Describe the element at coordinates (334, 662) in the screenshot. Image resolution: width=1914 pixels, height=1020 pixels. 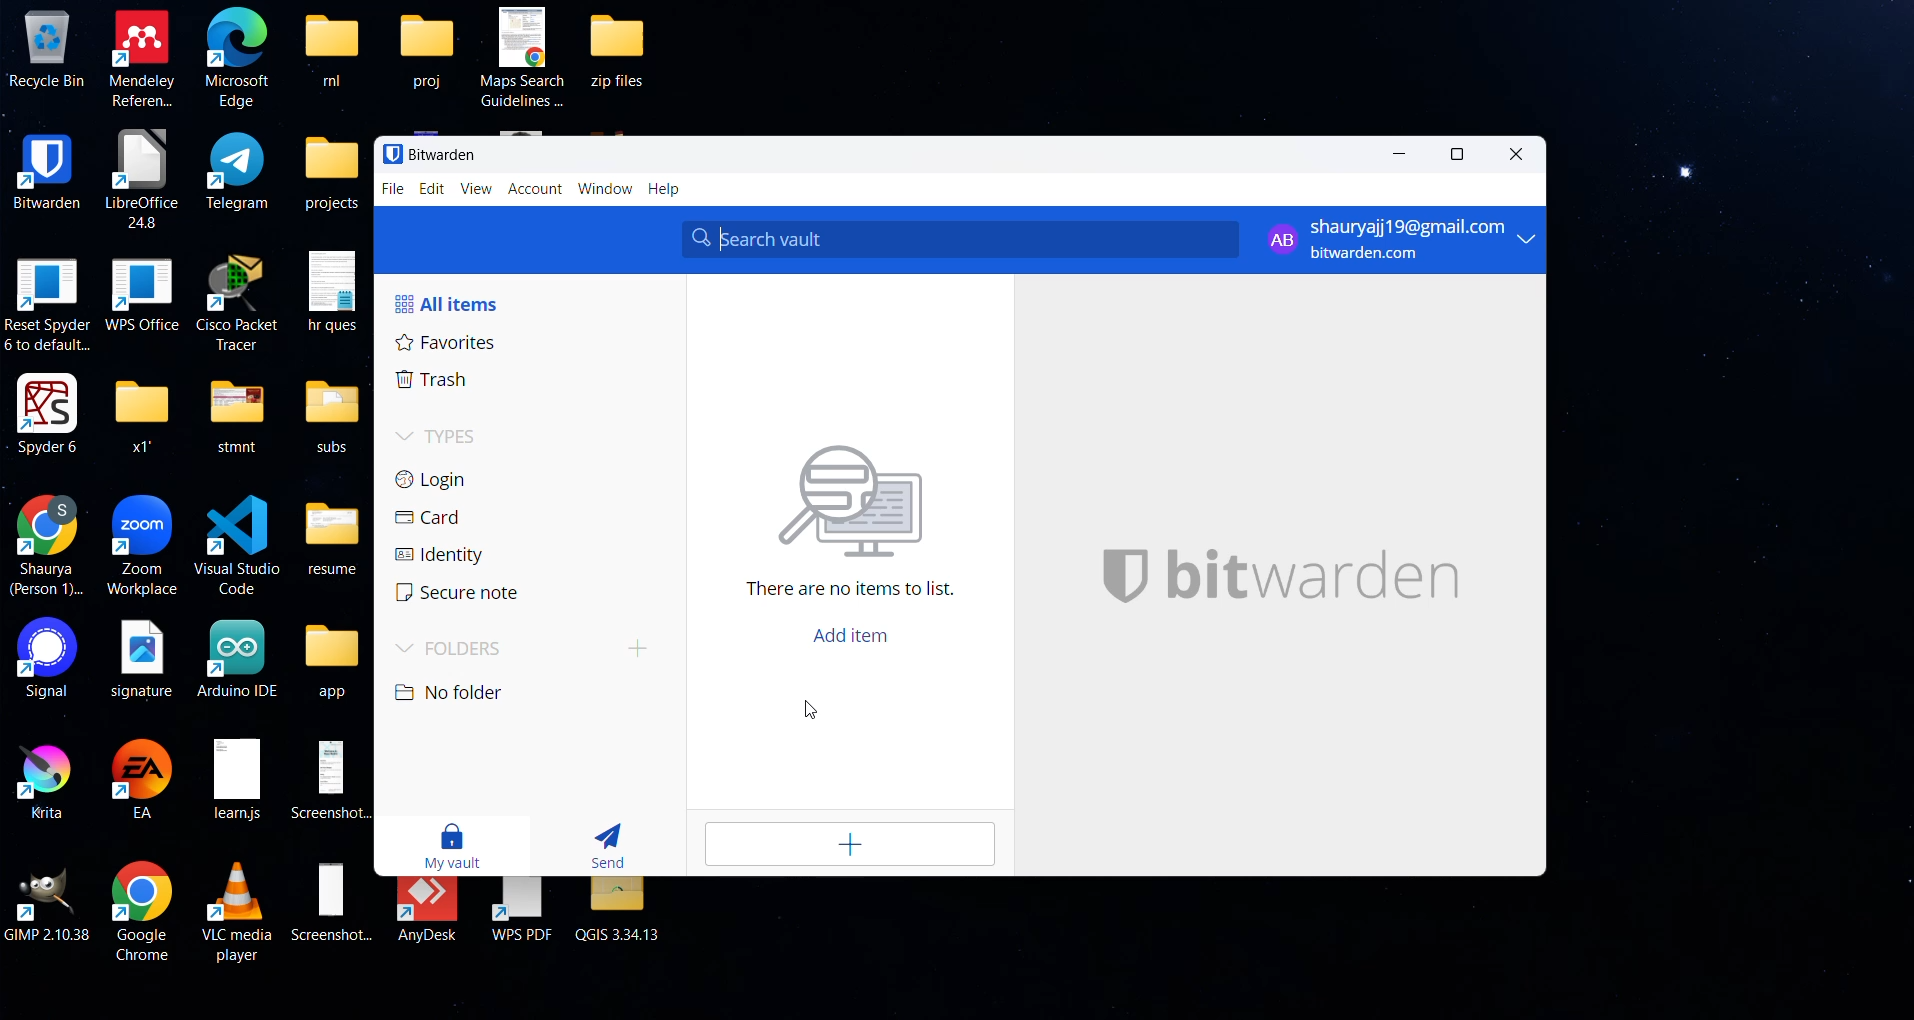
I see `app` at that location.